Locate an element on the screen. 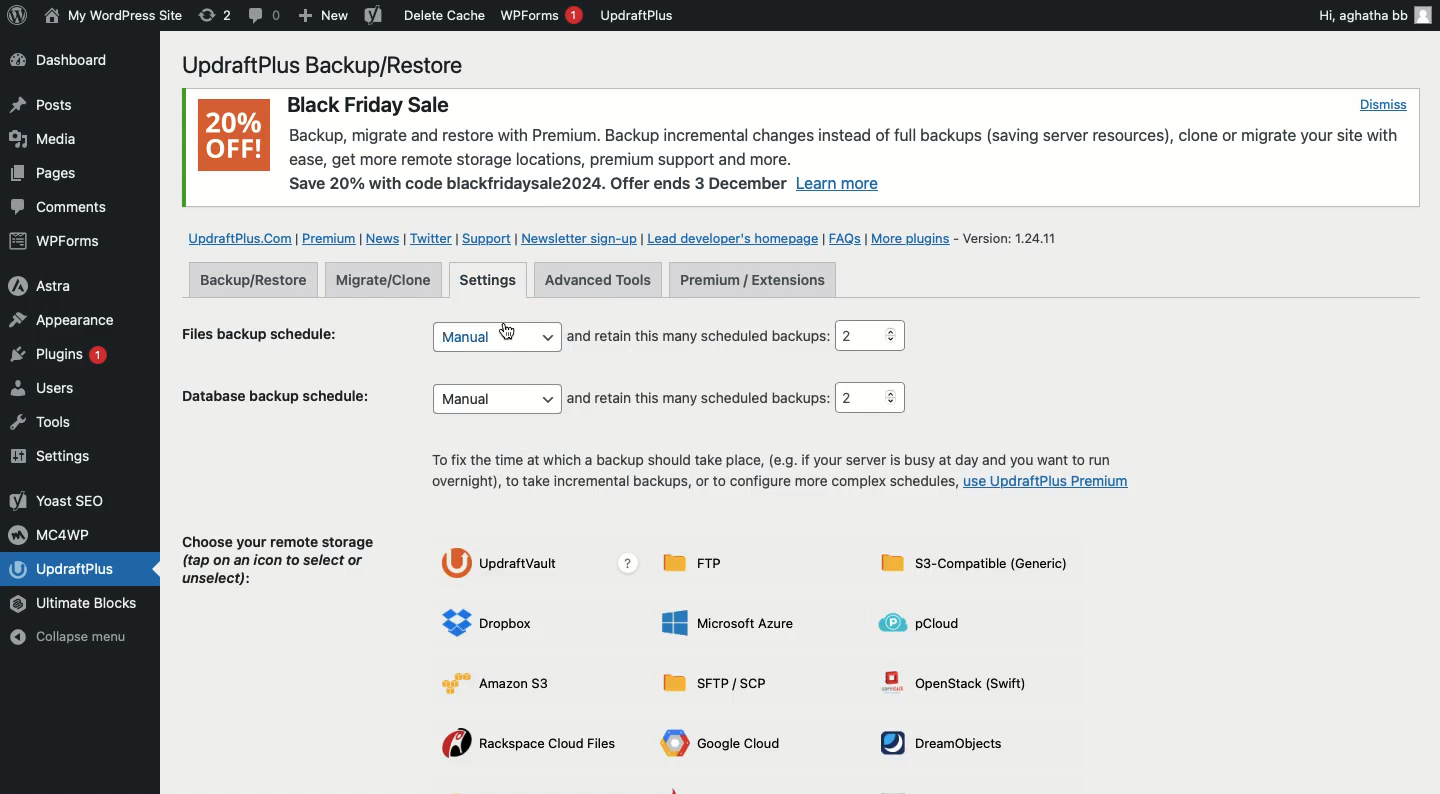 The width and height of the screenshot is (1440, 794). Posts is located at coordinates (40, 105).